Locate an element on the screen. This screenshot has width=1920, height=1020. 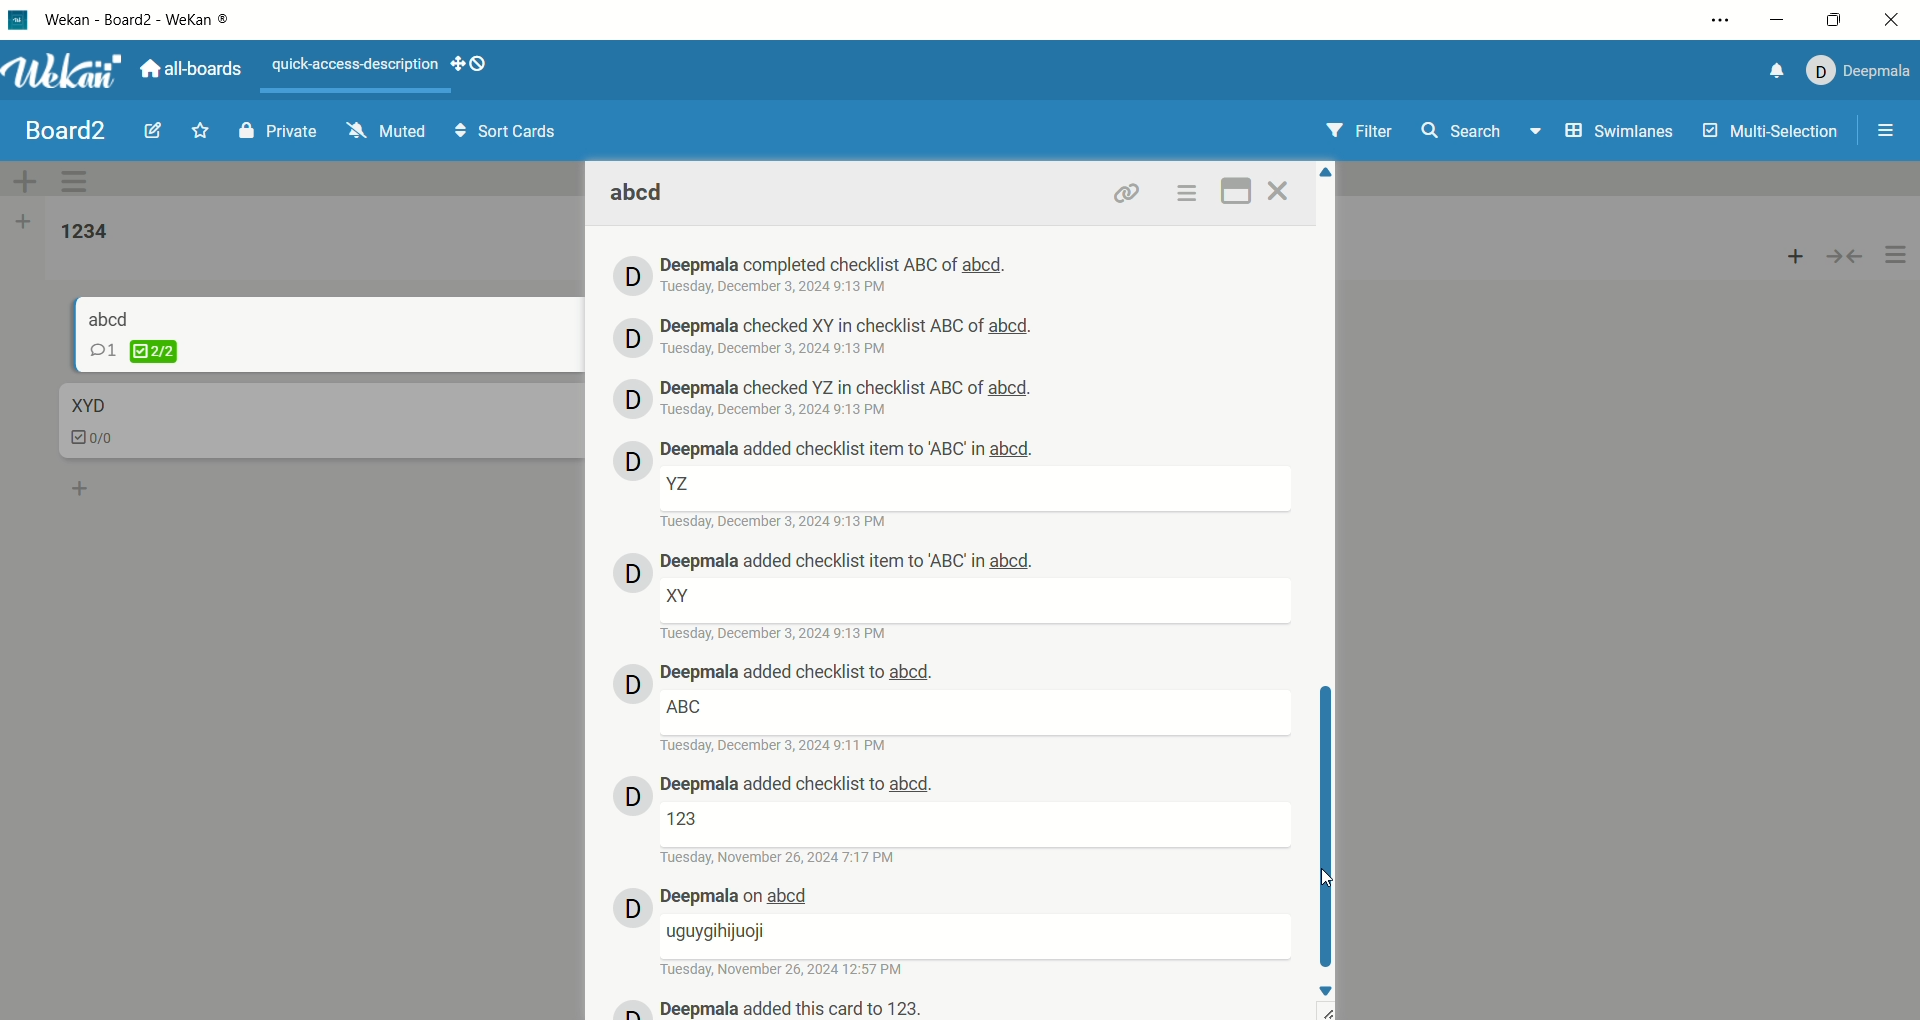
deepmala history is located at coordinates (849, 388).